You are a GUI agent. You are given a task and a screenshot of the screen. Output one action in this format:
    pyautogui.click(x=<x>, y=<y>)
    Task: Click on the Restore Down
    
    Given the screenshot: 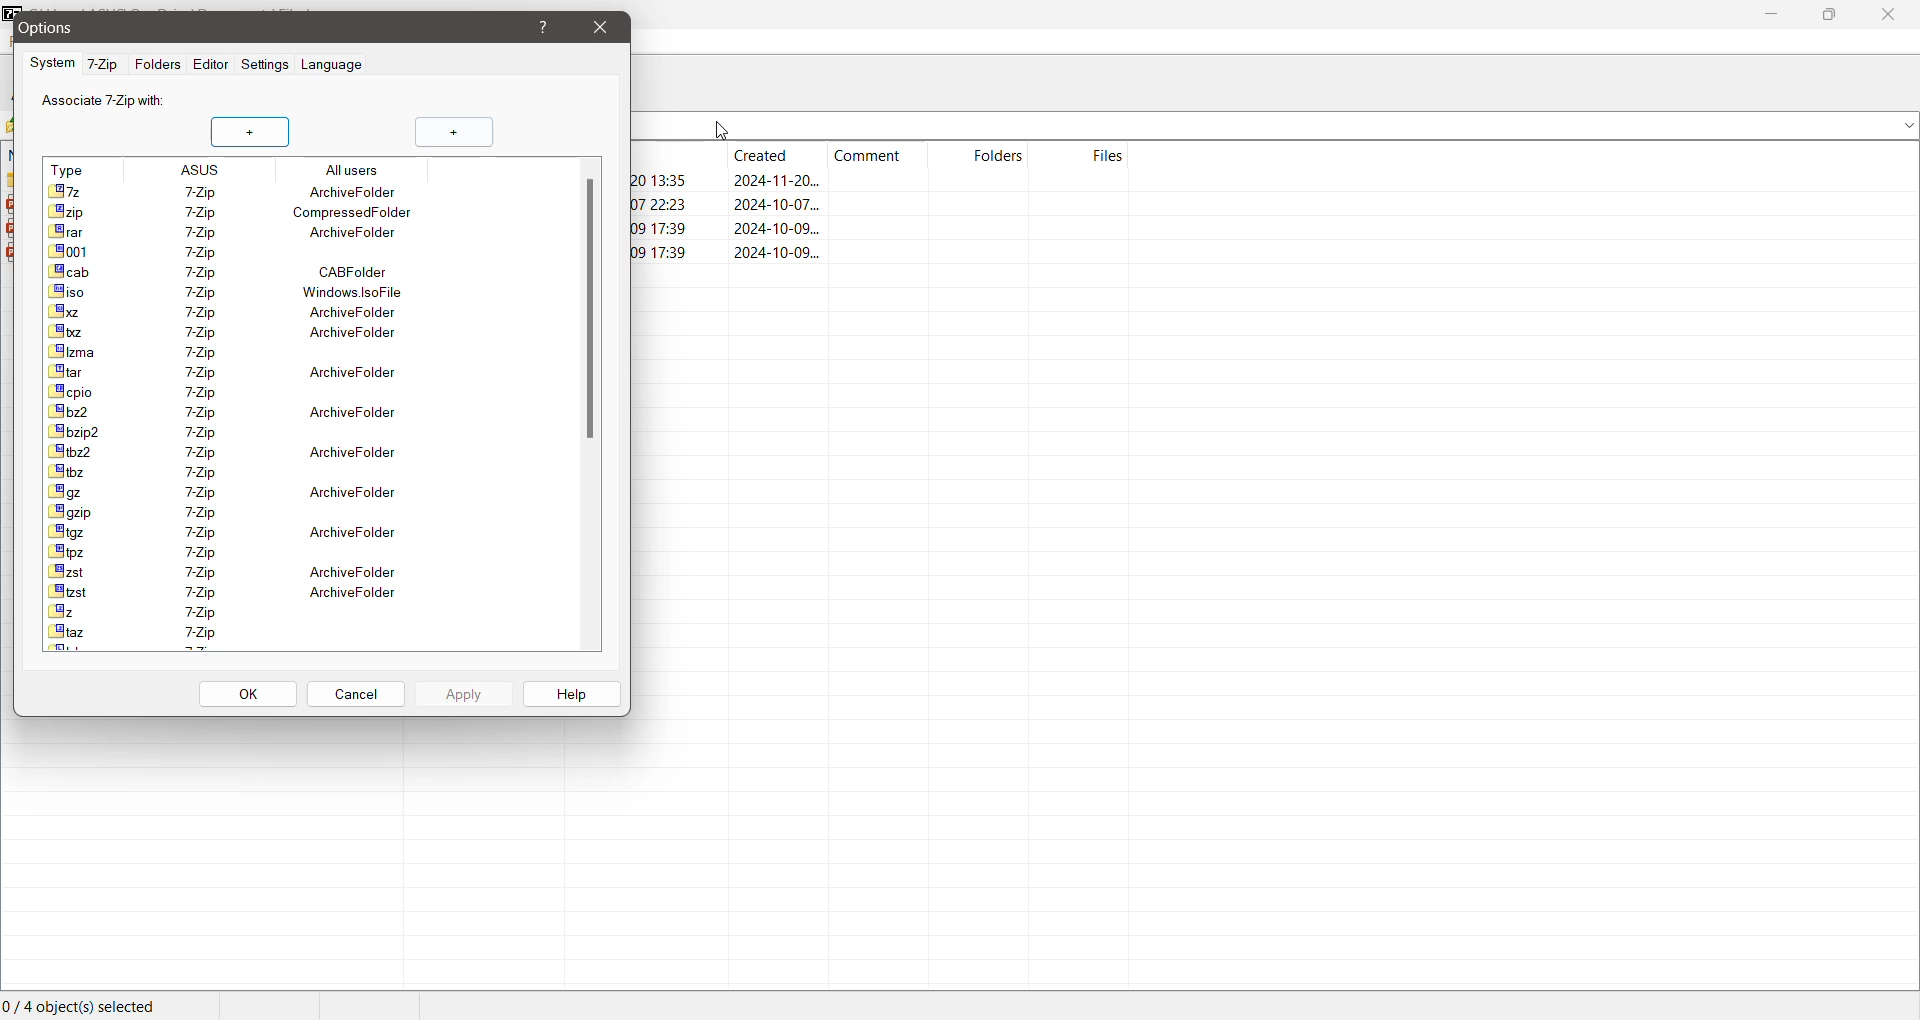 What is the action you would take?
    pyautogui.click(x=1827, y=14)
    